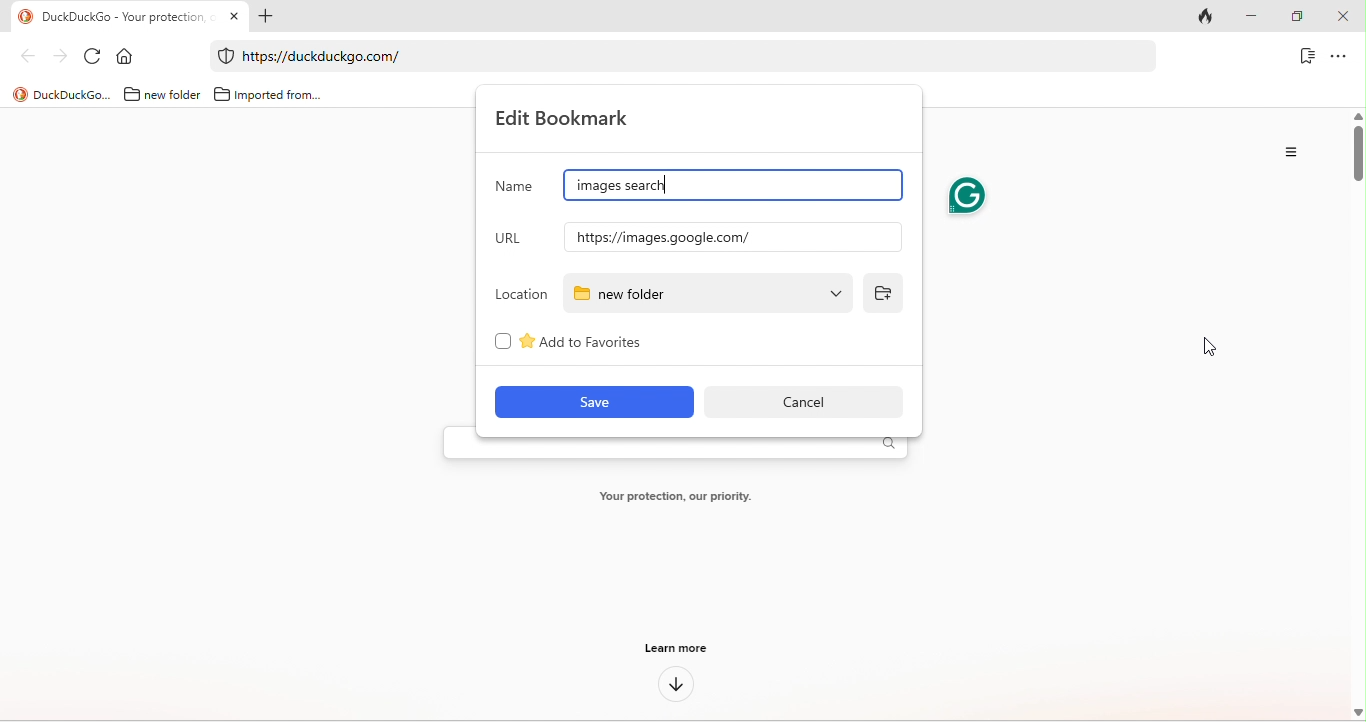 This screenshot has height=722, width=1366. Describe the element at coordinates (560, 118) in the screenshot. I see `edit bookmark` at that location.